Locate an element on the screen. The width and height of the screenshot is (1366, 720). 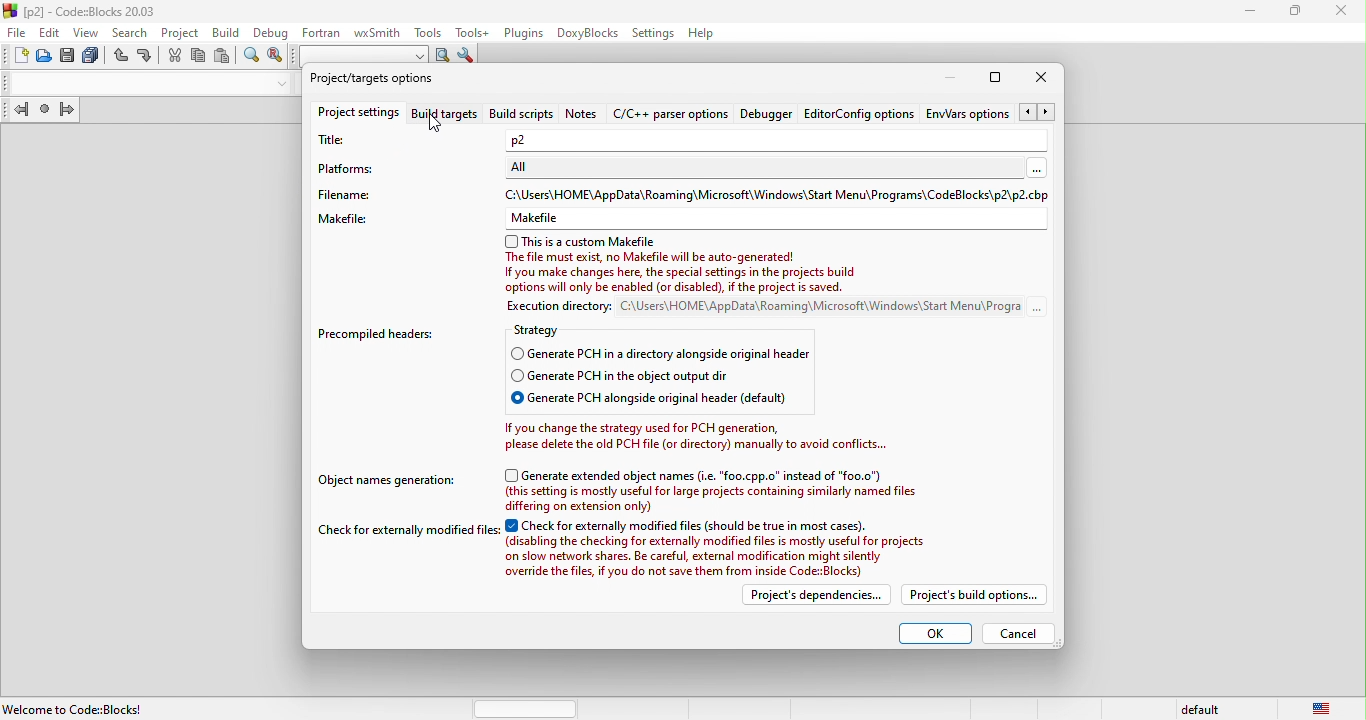
More is located at coordinates (1037, 168).